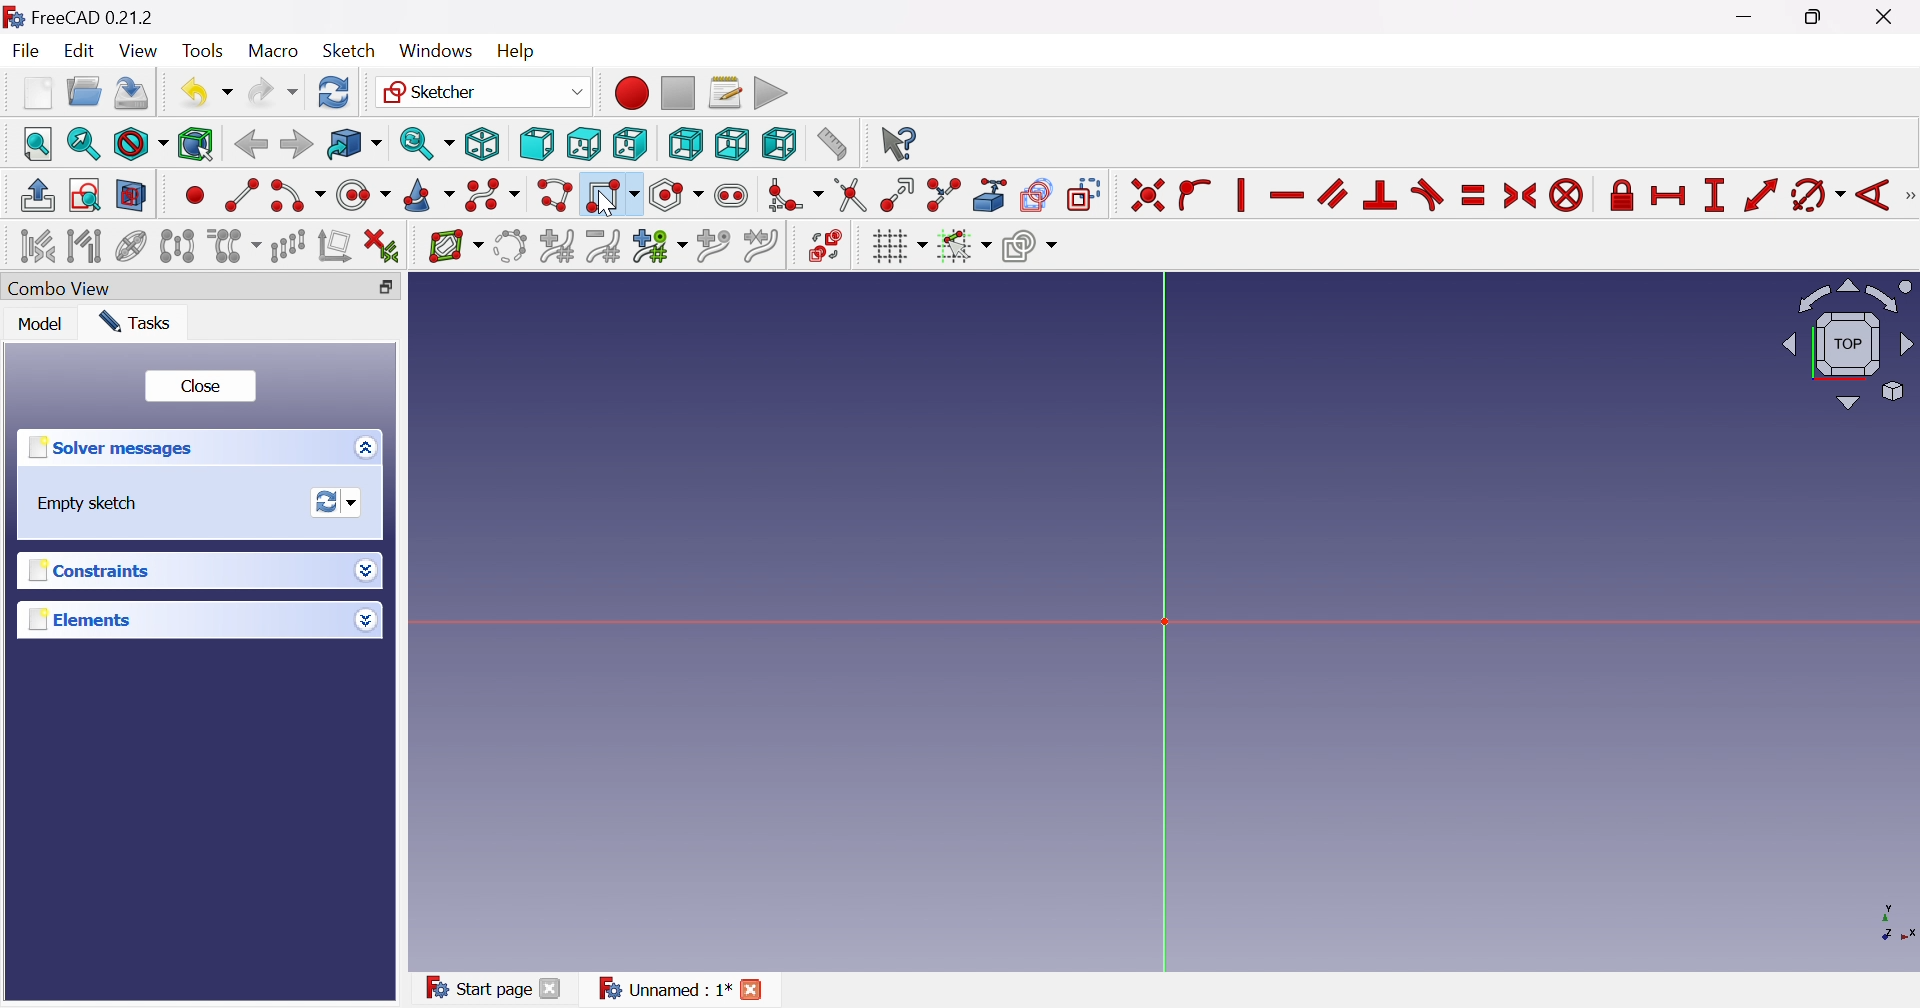  Describe the element at coordinates (42, 324) in the screenshot. I see `Model` at that location.